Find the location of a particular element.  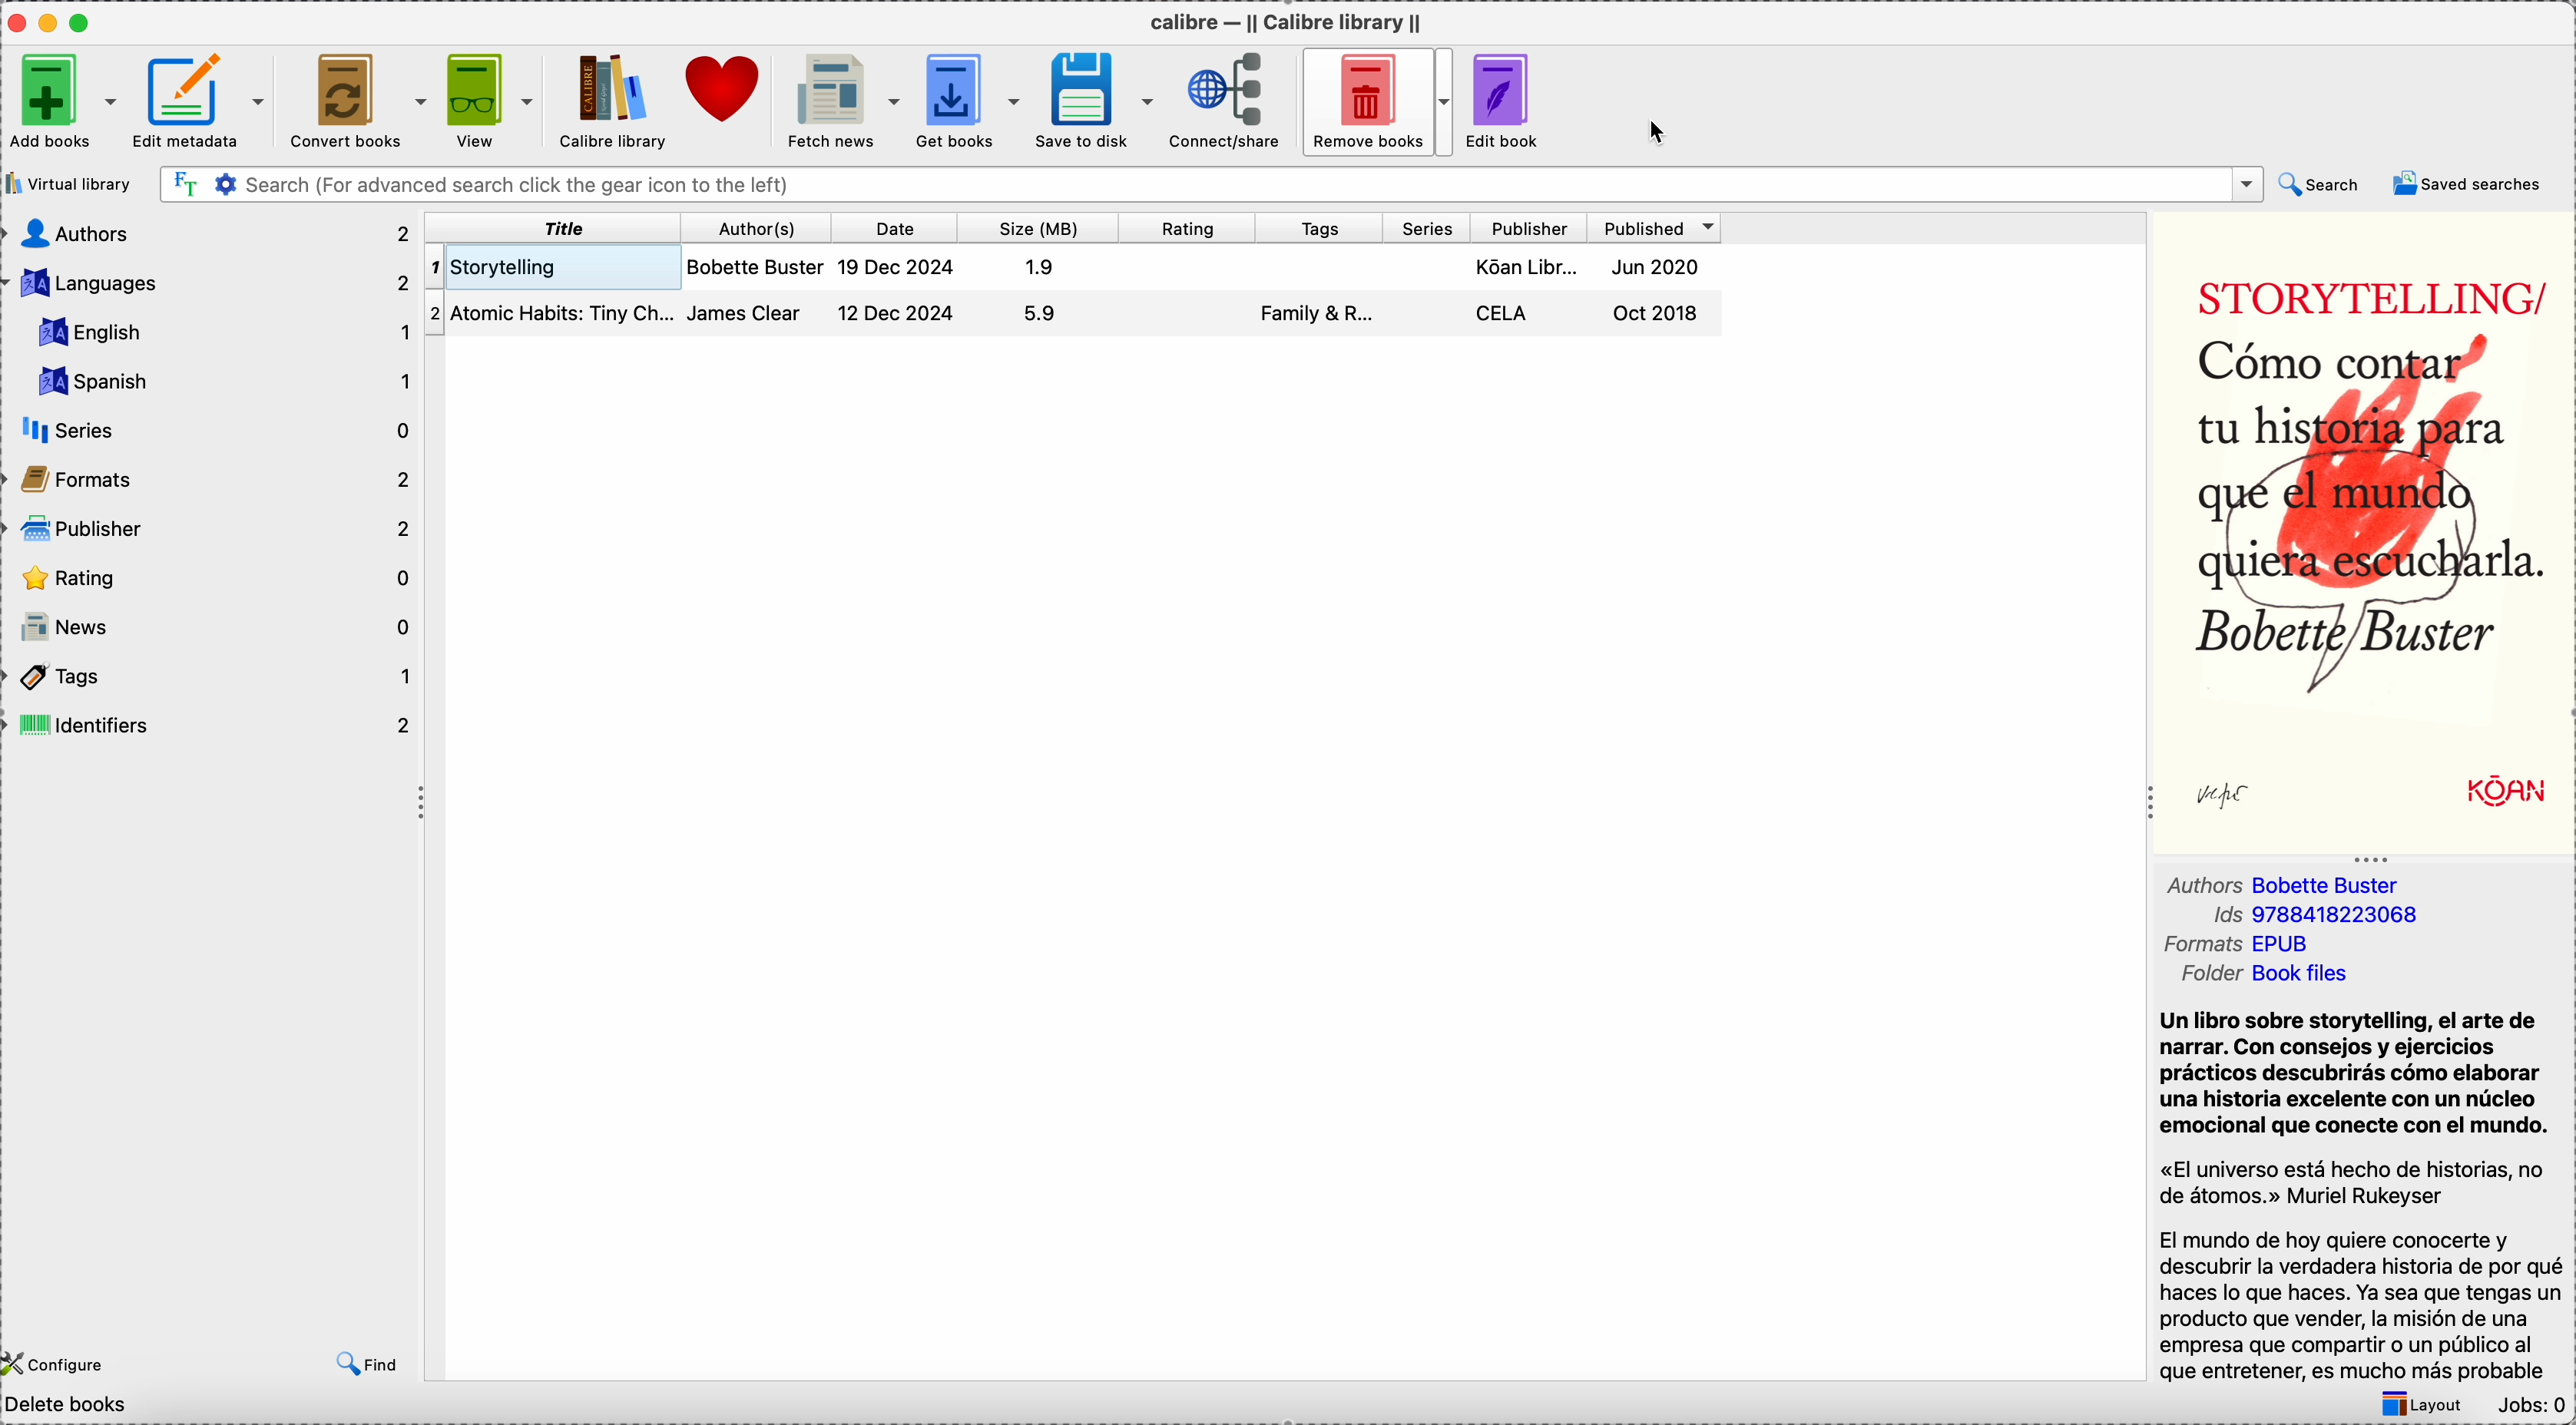

book cover preview is located at coordinates (2363, 530).